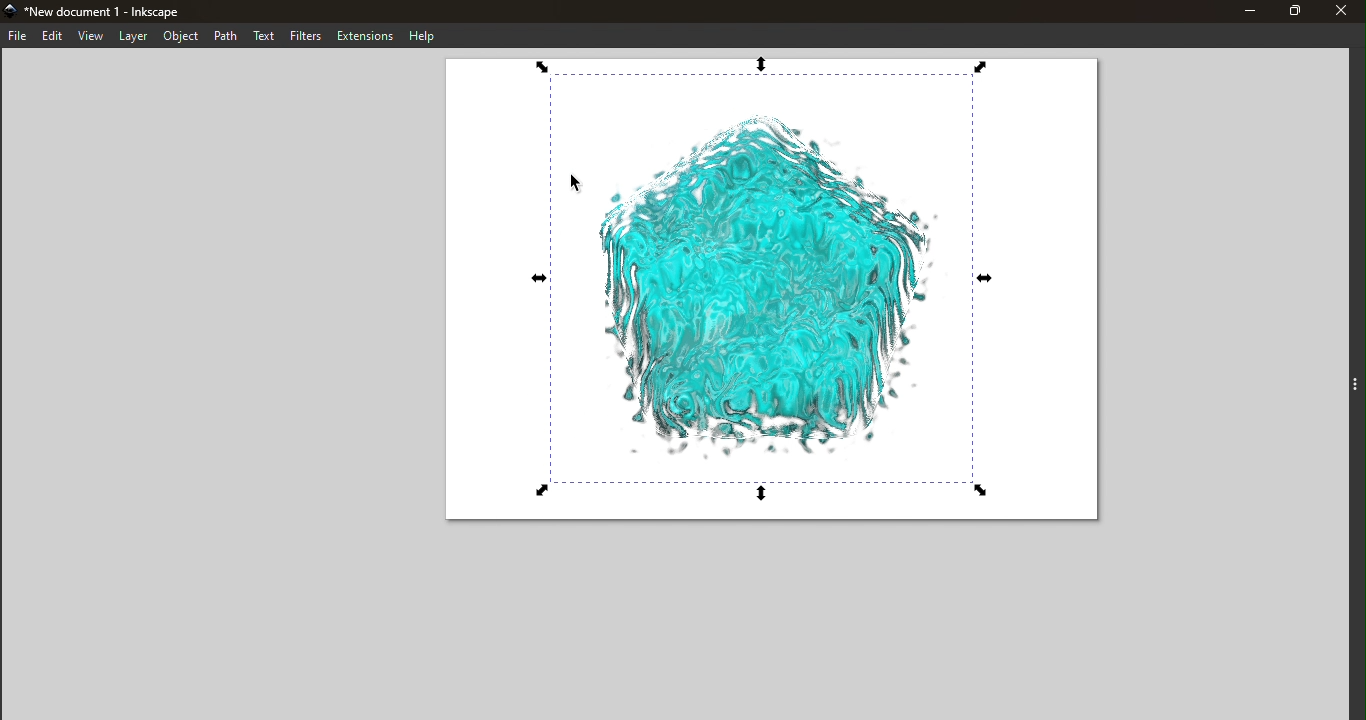  What do you see at coordinates (118, 11) in the screenshot?
I see `New document 1 - Inkscape` at bounding box center [118, 11].